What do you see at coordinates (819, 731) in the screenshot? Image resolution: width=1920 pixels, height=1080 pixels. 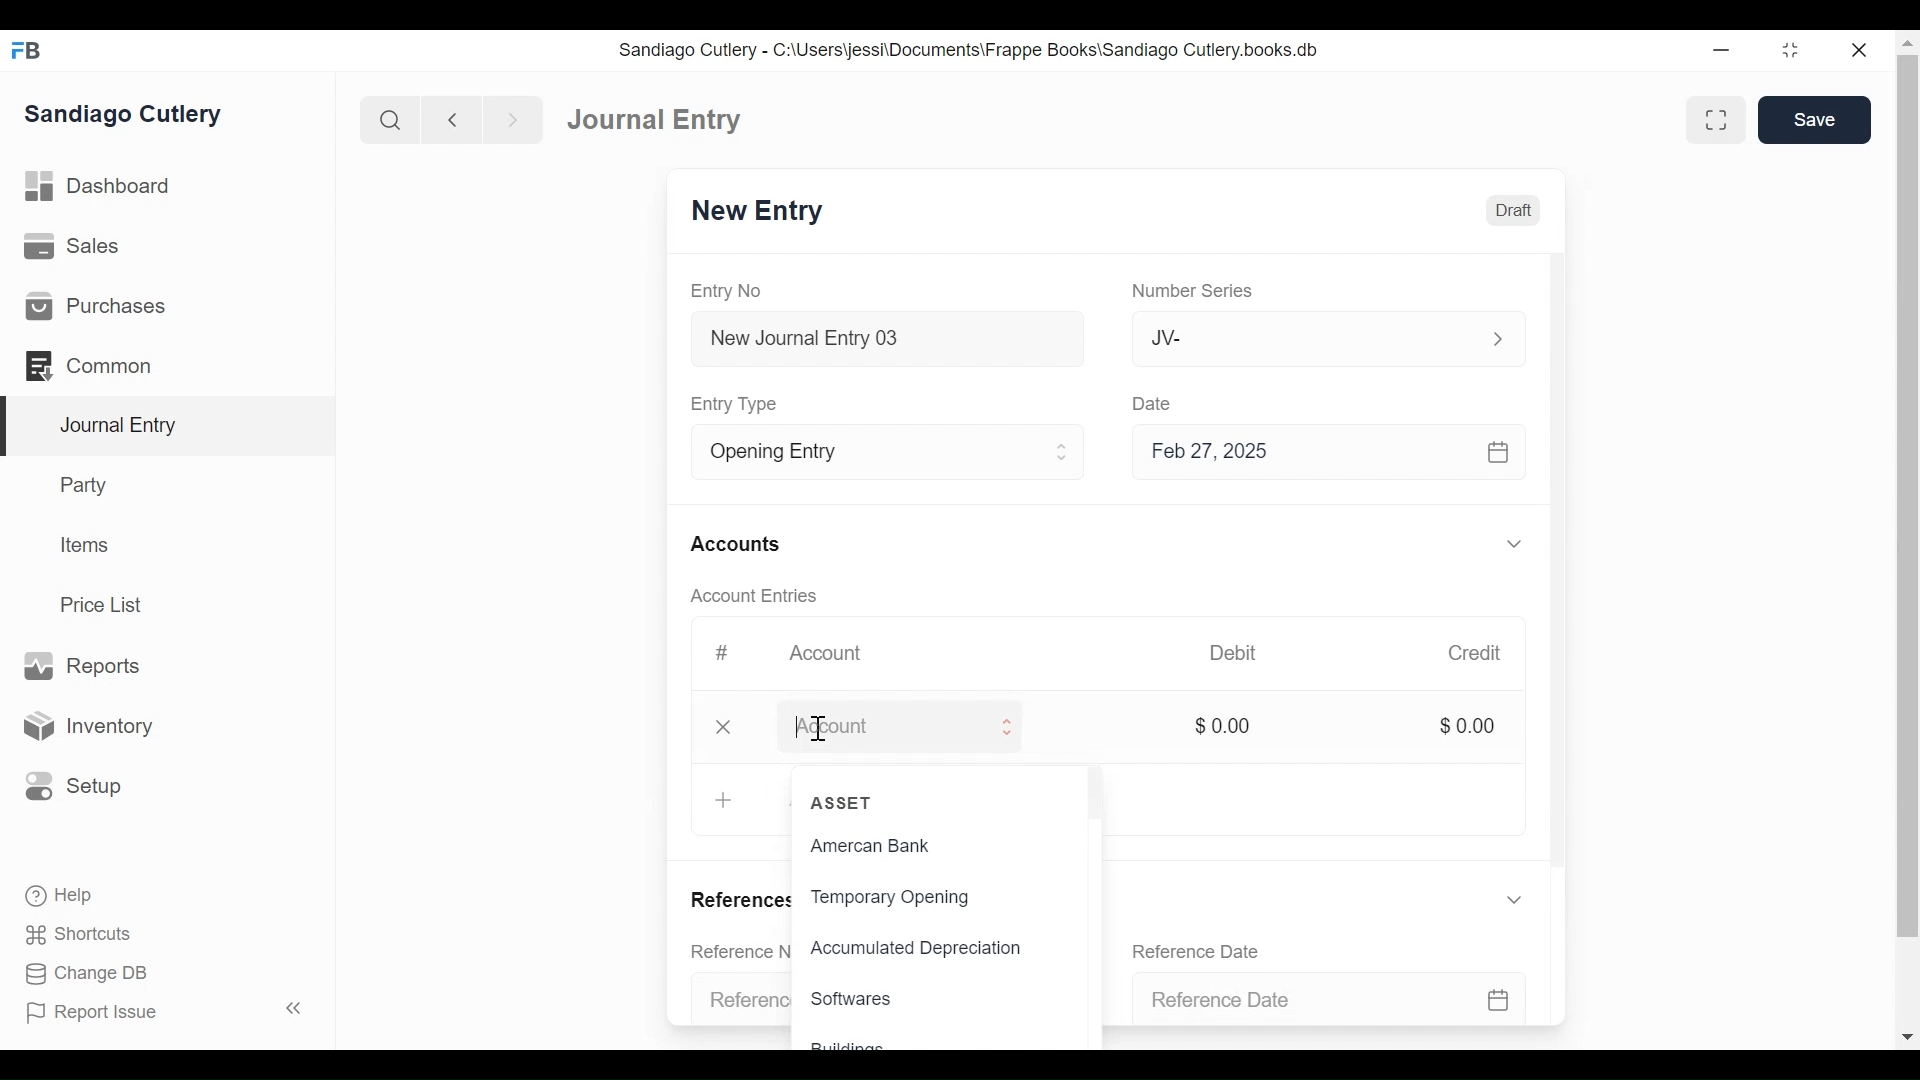 I see `Cursor` at bounding box center [819, 731].